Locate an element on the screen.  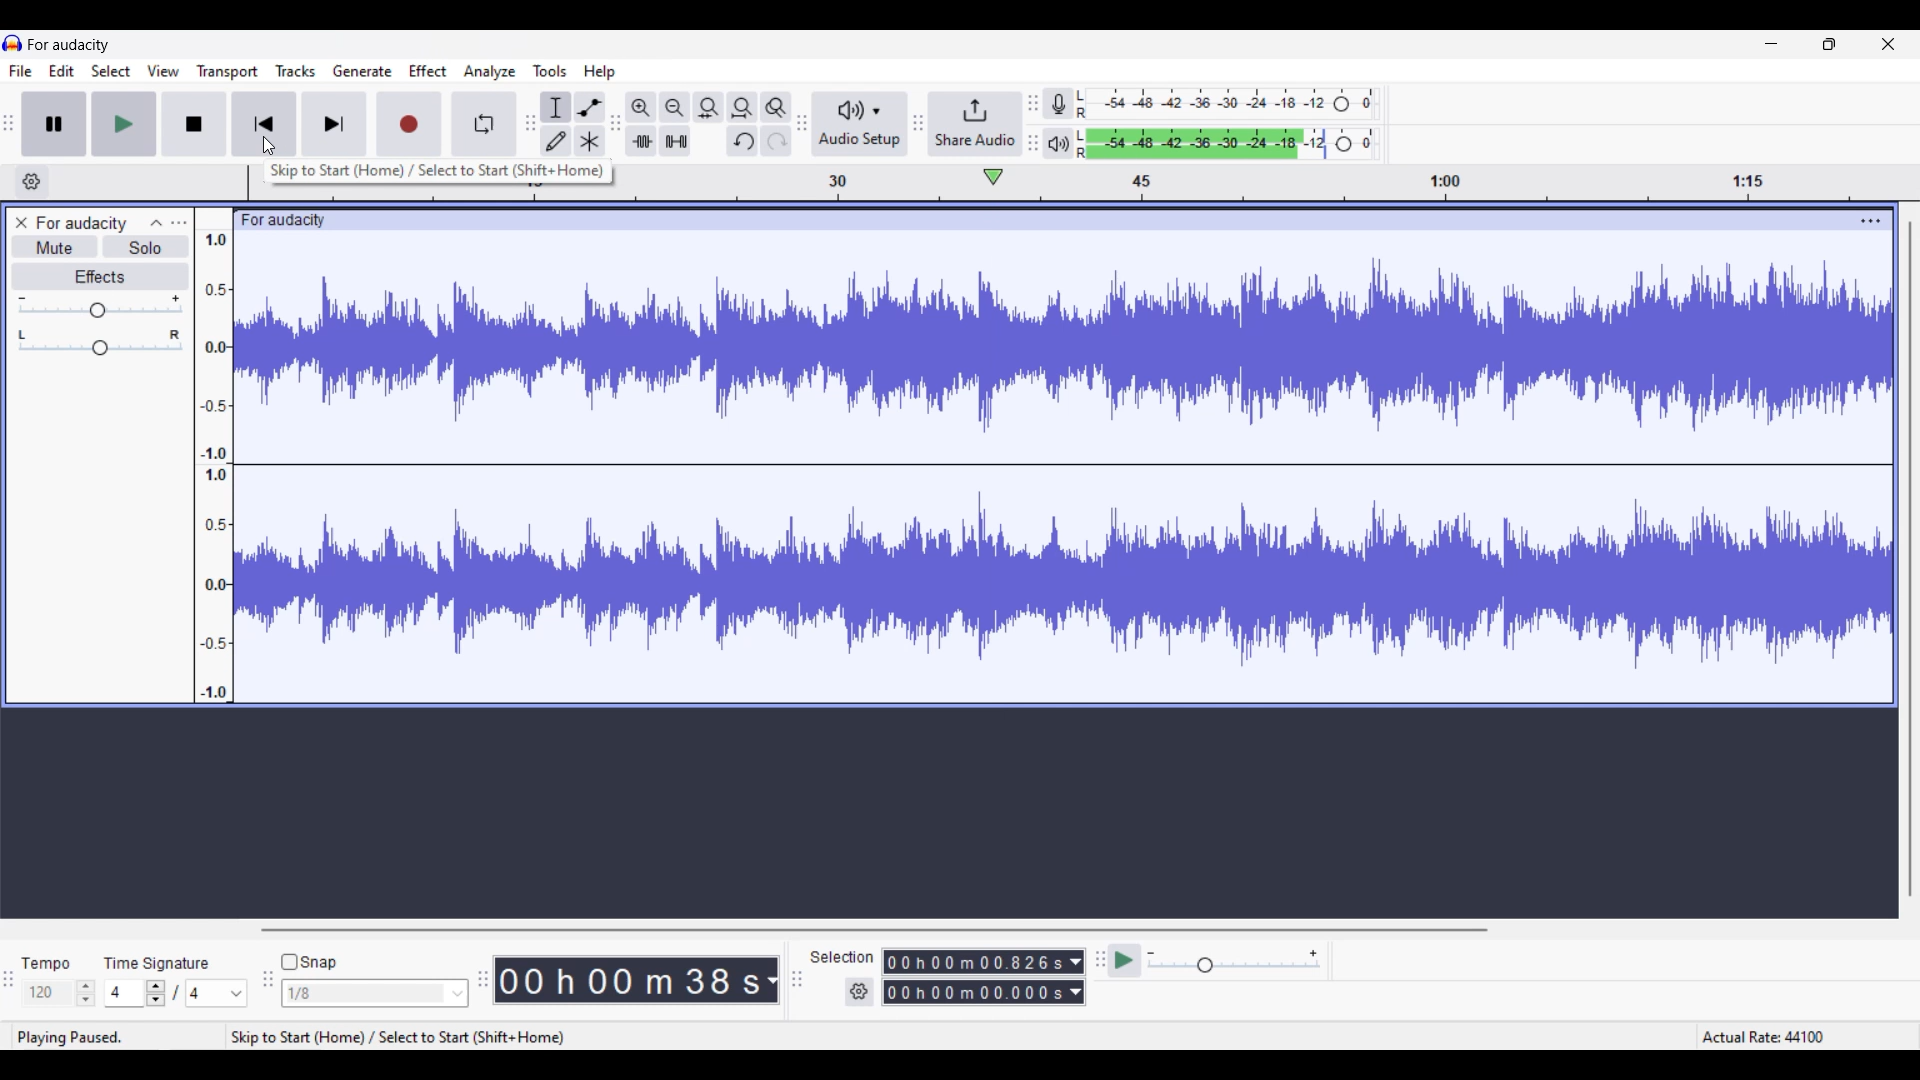
Record/Record new track is located at coordinates (410, 124).